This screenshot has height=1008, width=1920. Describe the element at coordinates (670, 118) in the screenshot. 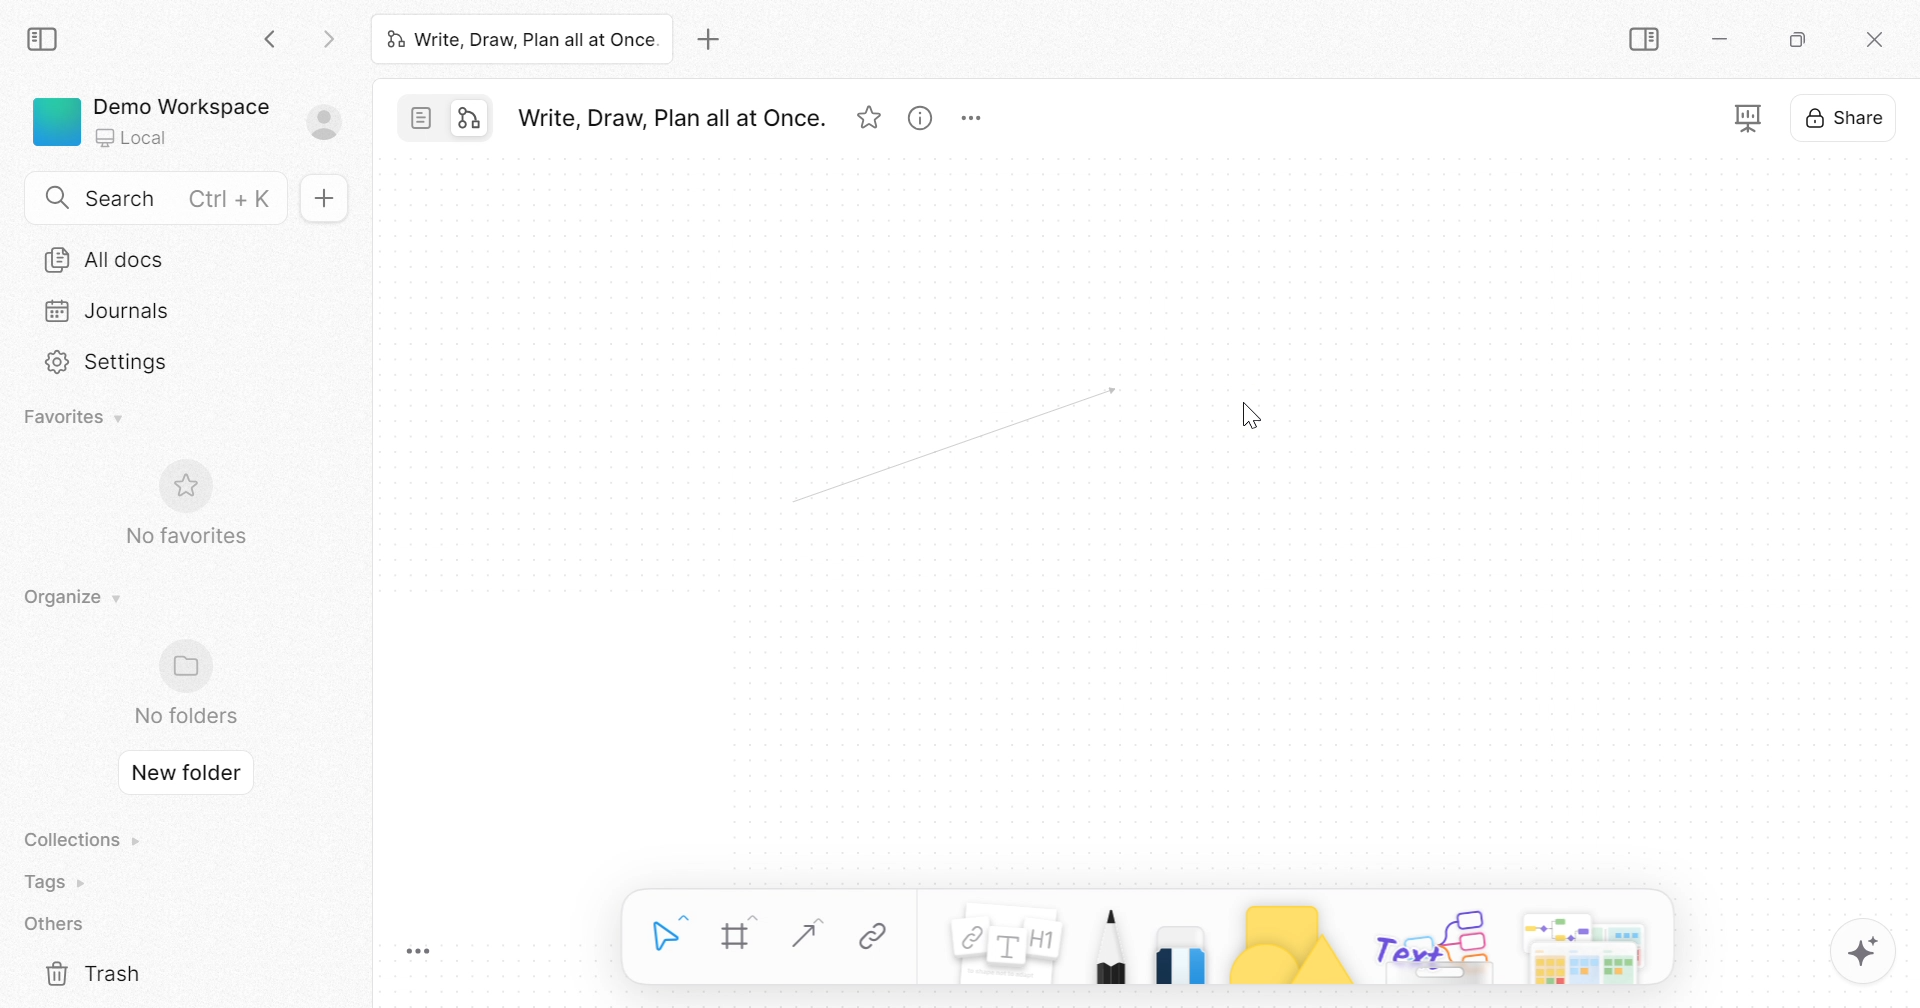

I see `Write, Draw, Plan all at Once.` at that location.